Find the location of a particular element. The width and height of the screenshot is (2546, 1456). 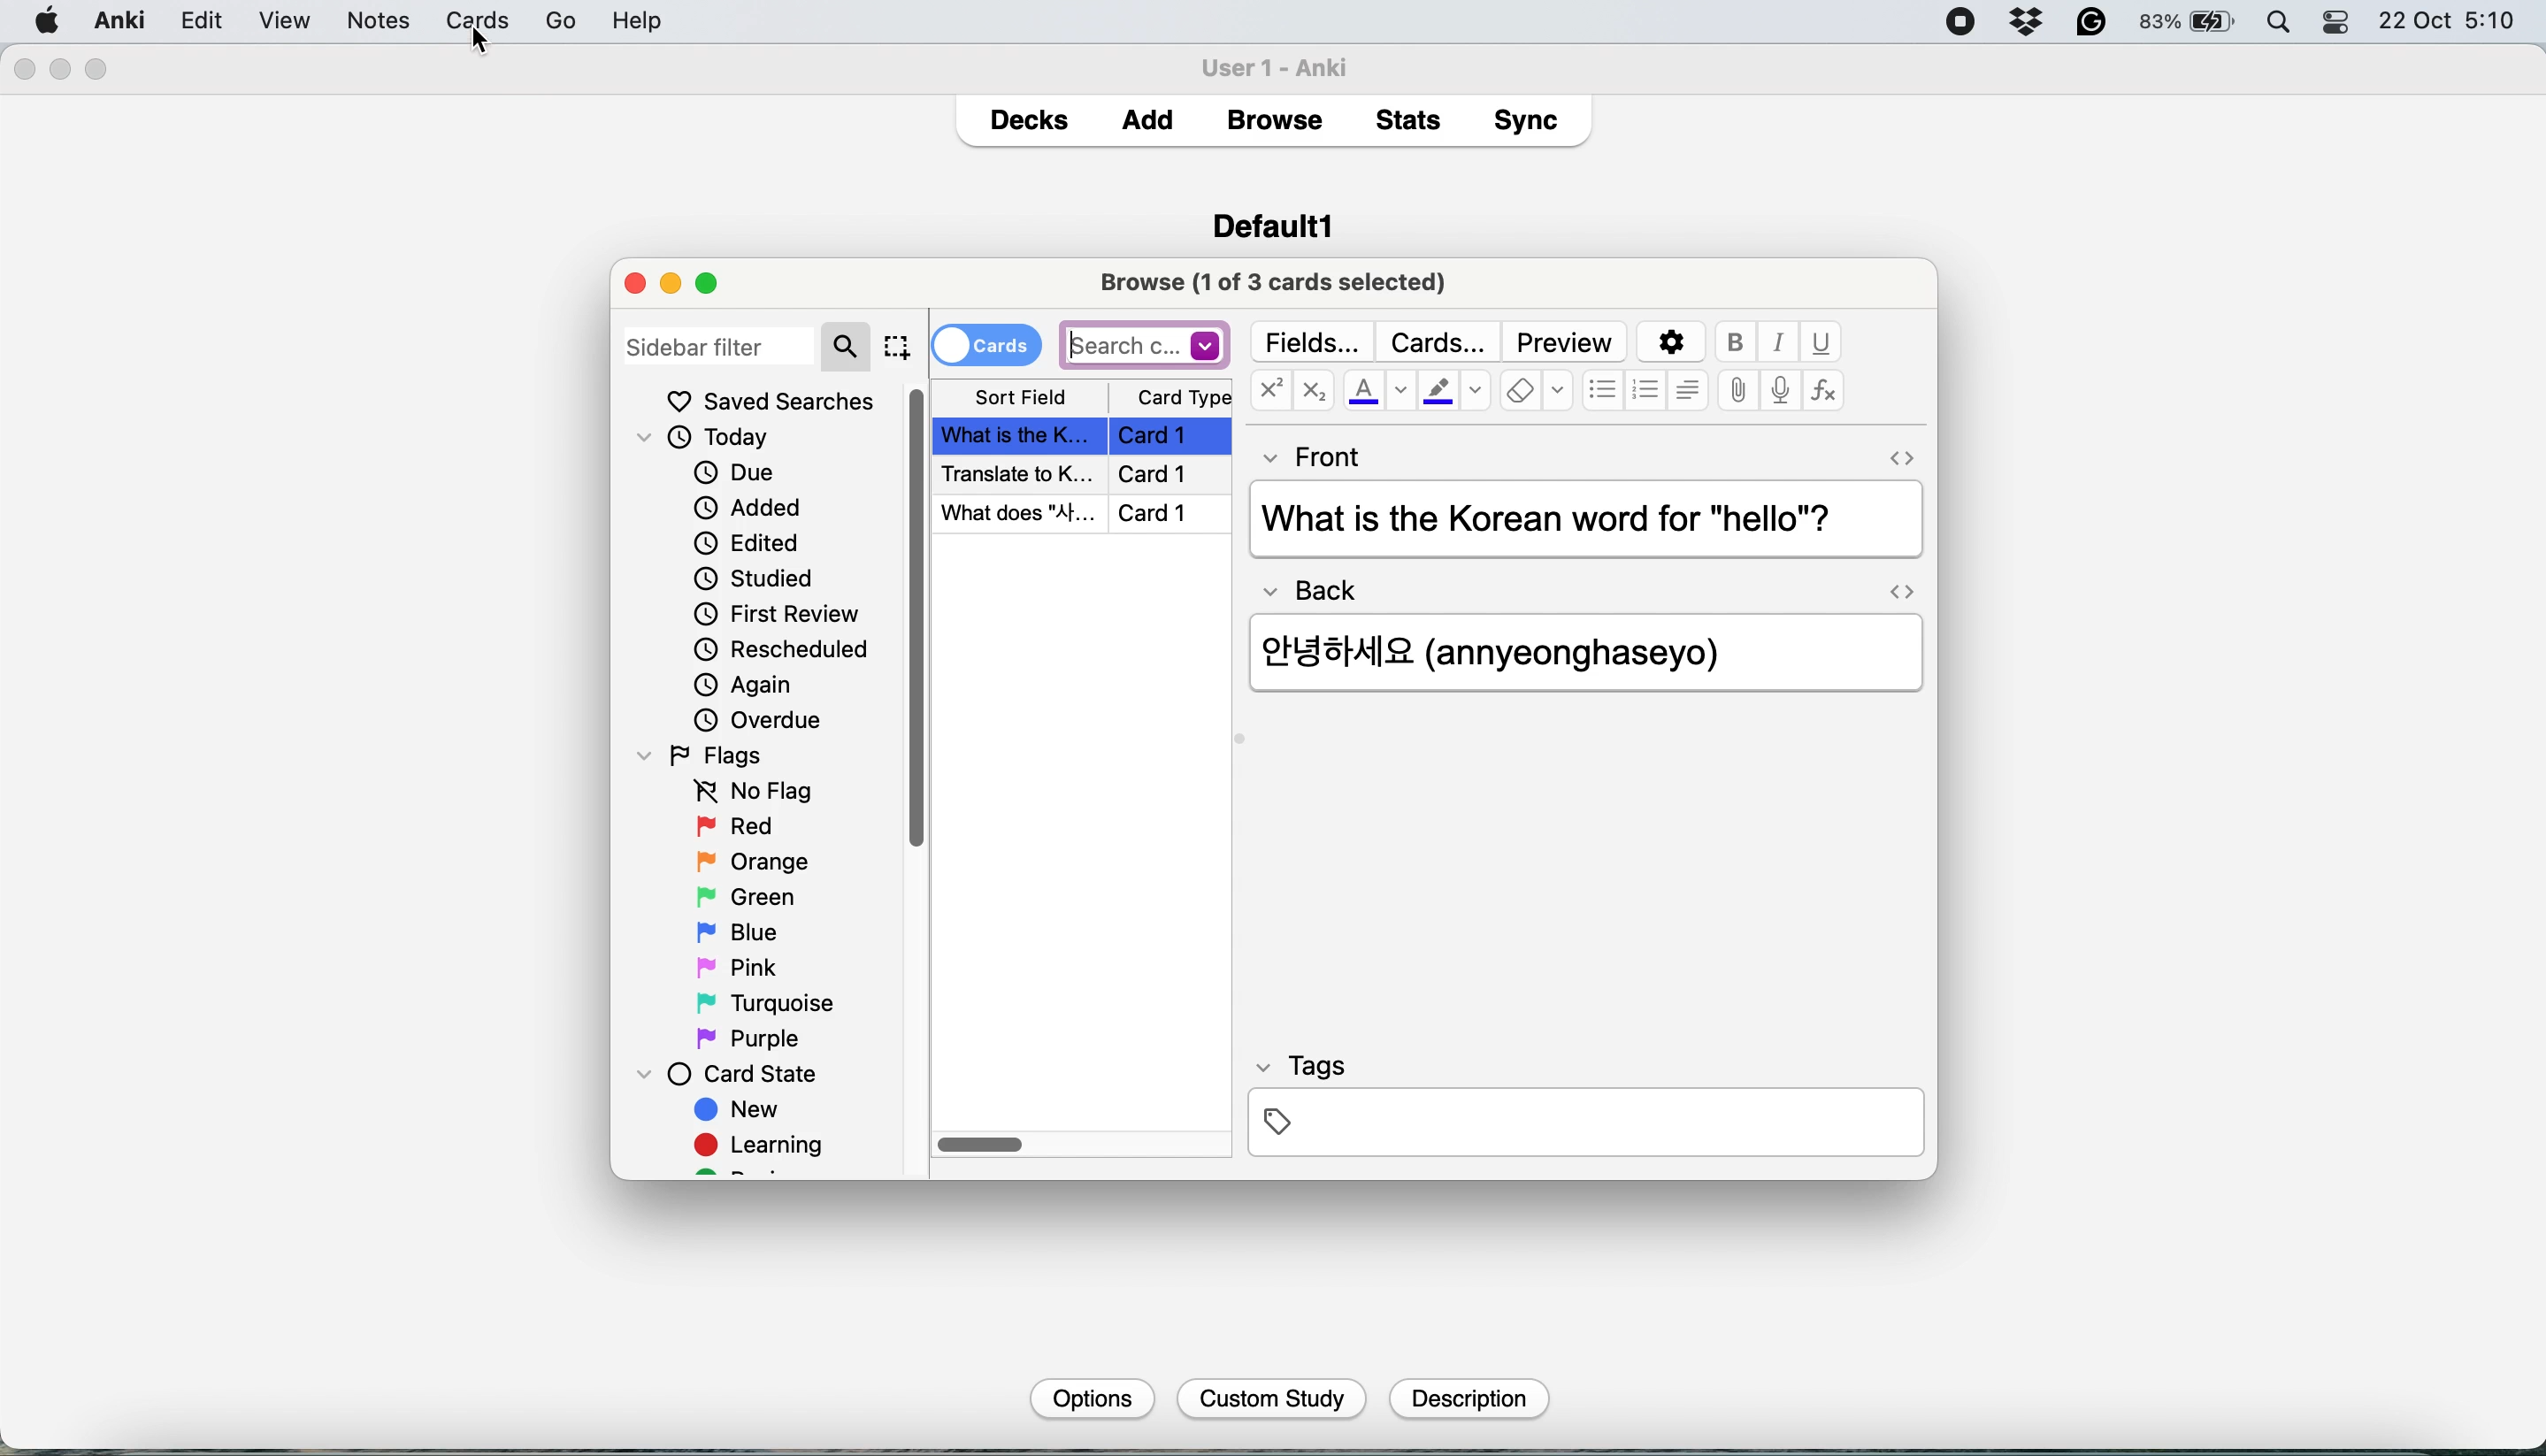

Browse is located at coordinates (1273, 120).